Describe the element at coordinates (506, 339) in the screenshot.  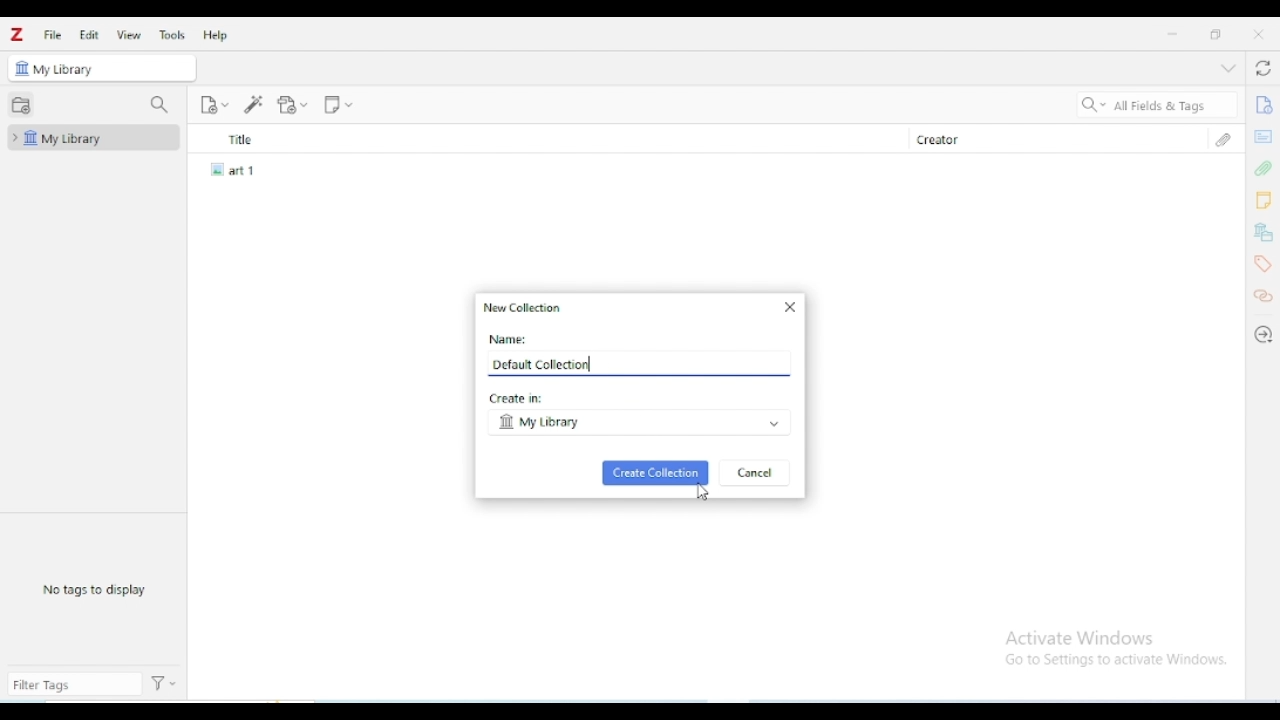
I see `Name:` at that location.